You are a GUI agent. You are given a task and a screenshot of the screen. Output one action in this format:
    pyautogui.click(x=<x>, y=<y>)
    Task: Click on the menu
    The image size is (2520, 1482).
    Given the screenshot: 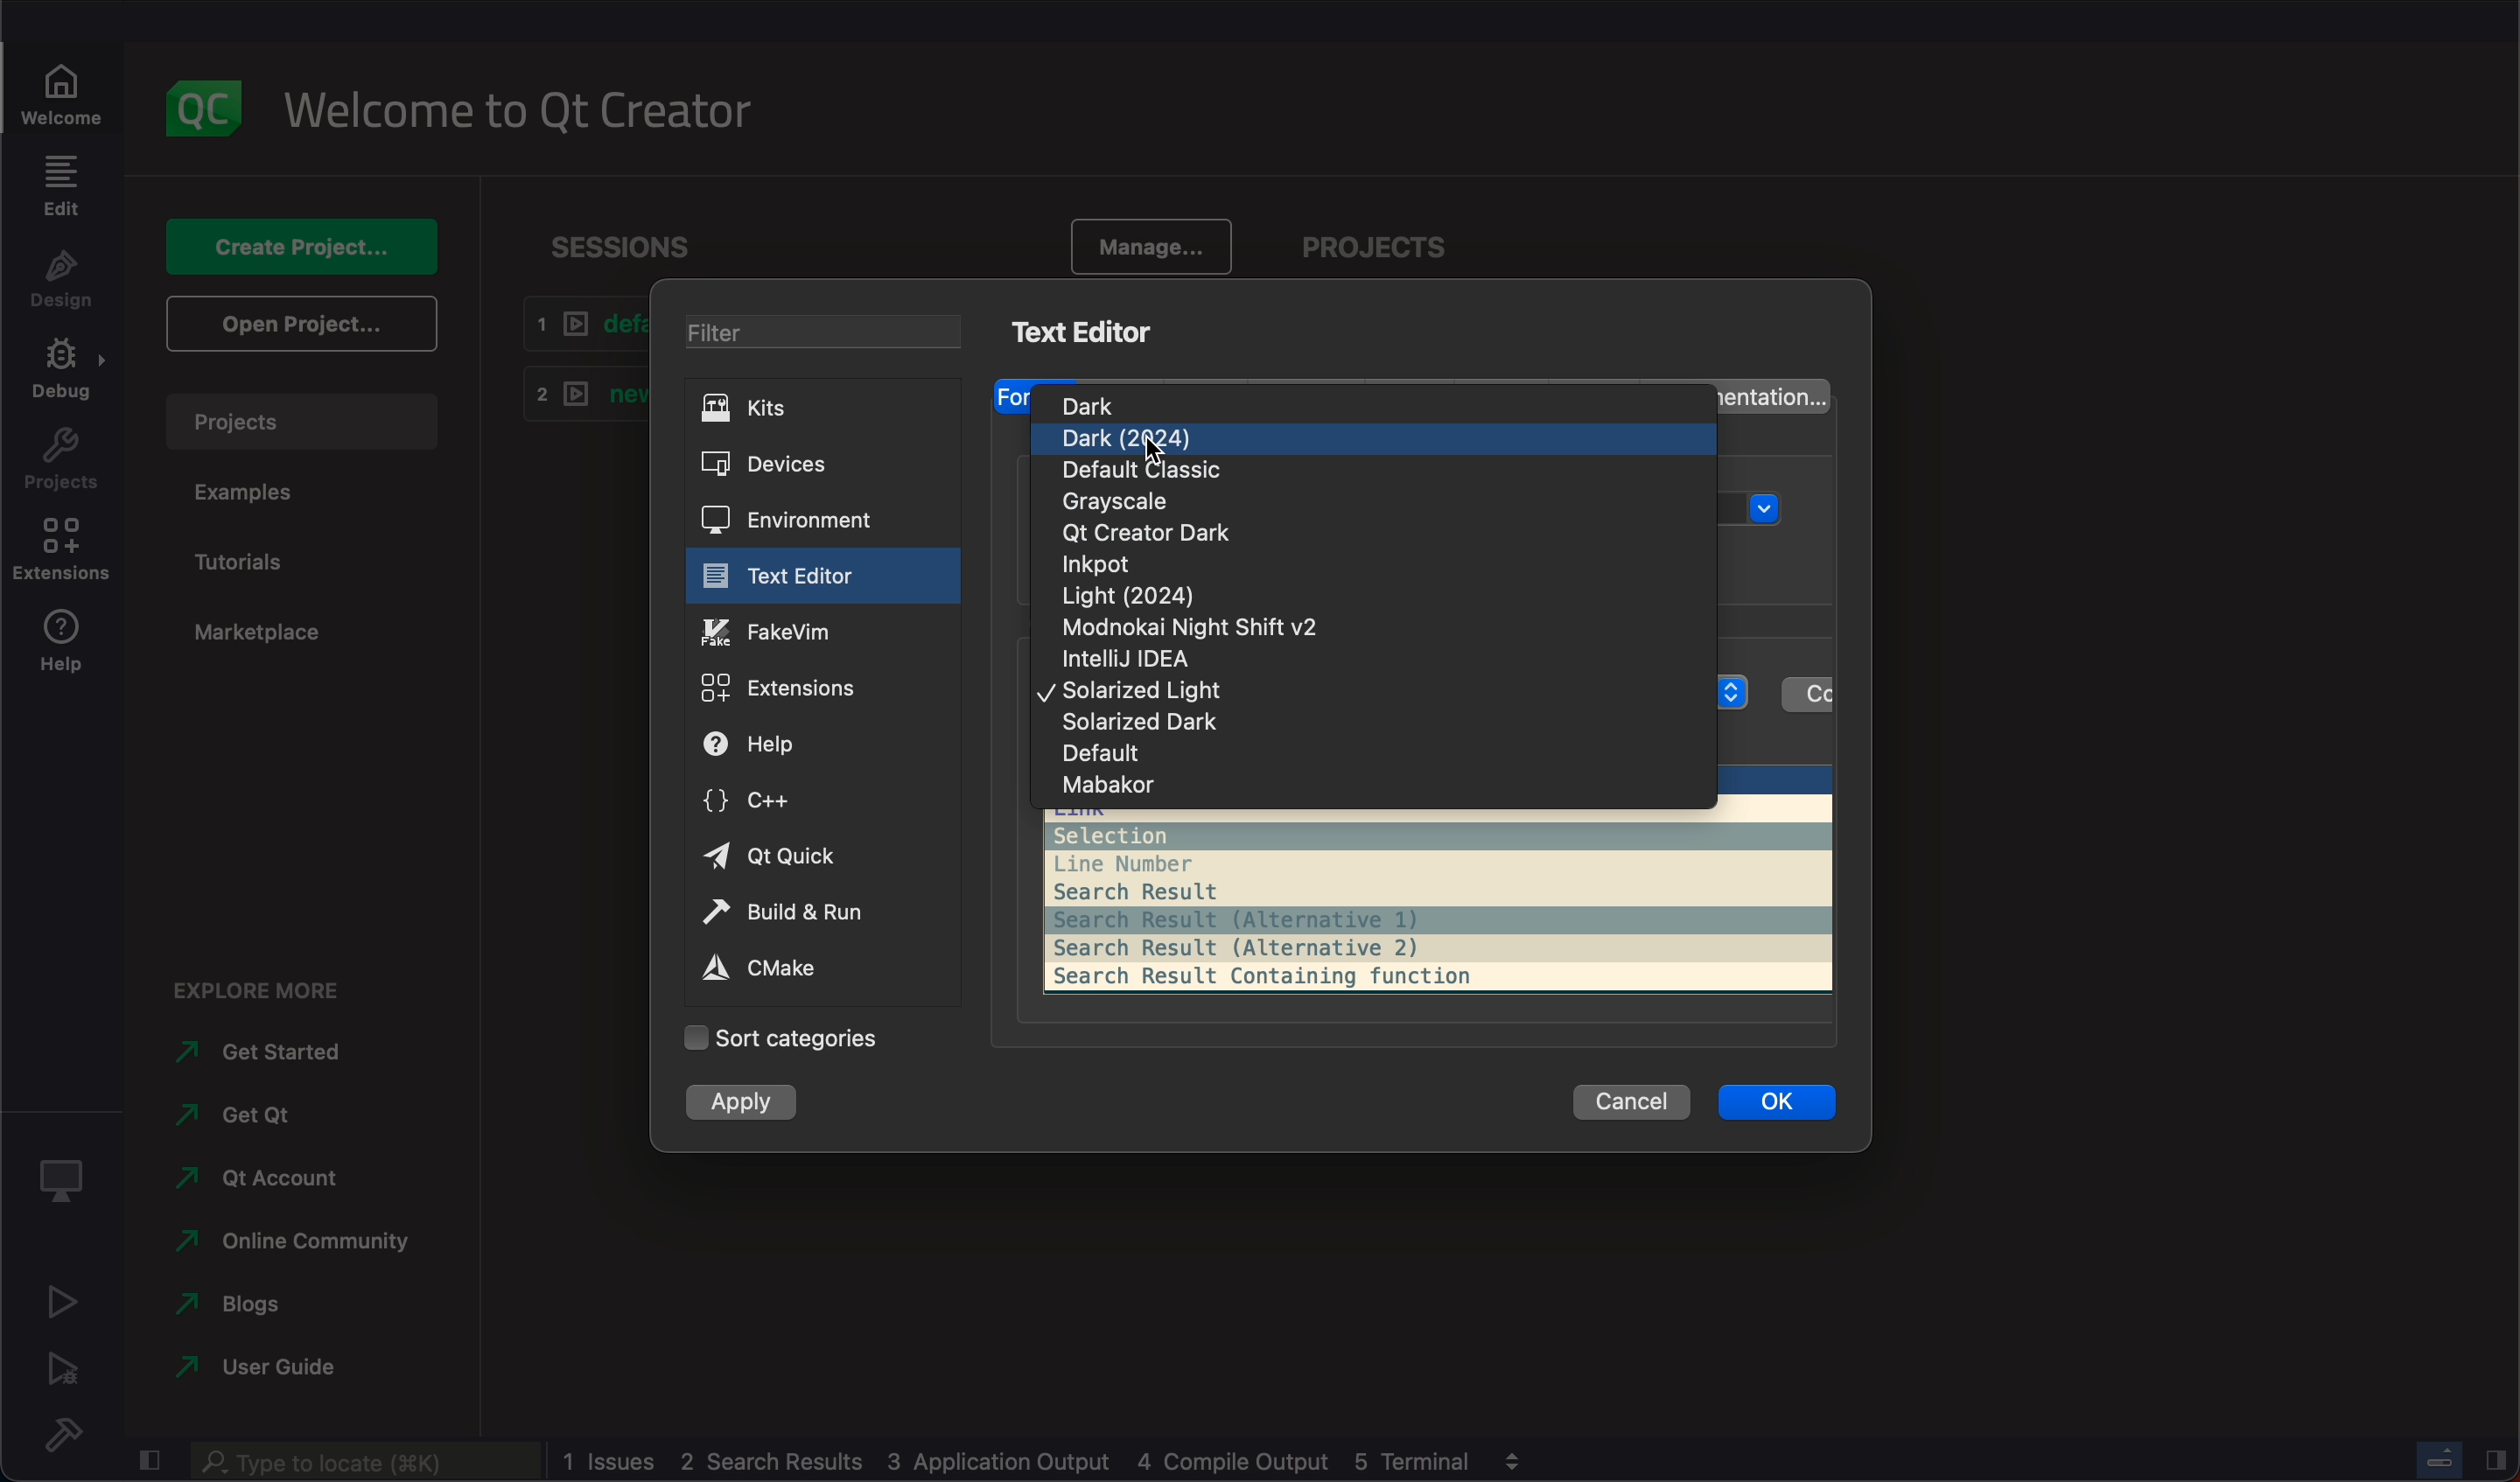 What is the action you would take?
    pyautogui.click(x=1752, y=506)
    